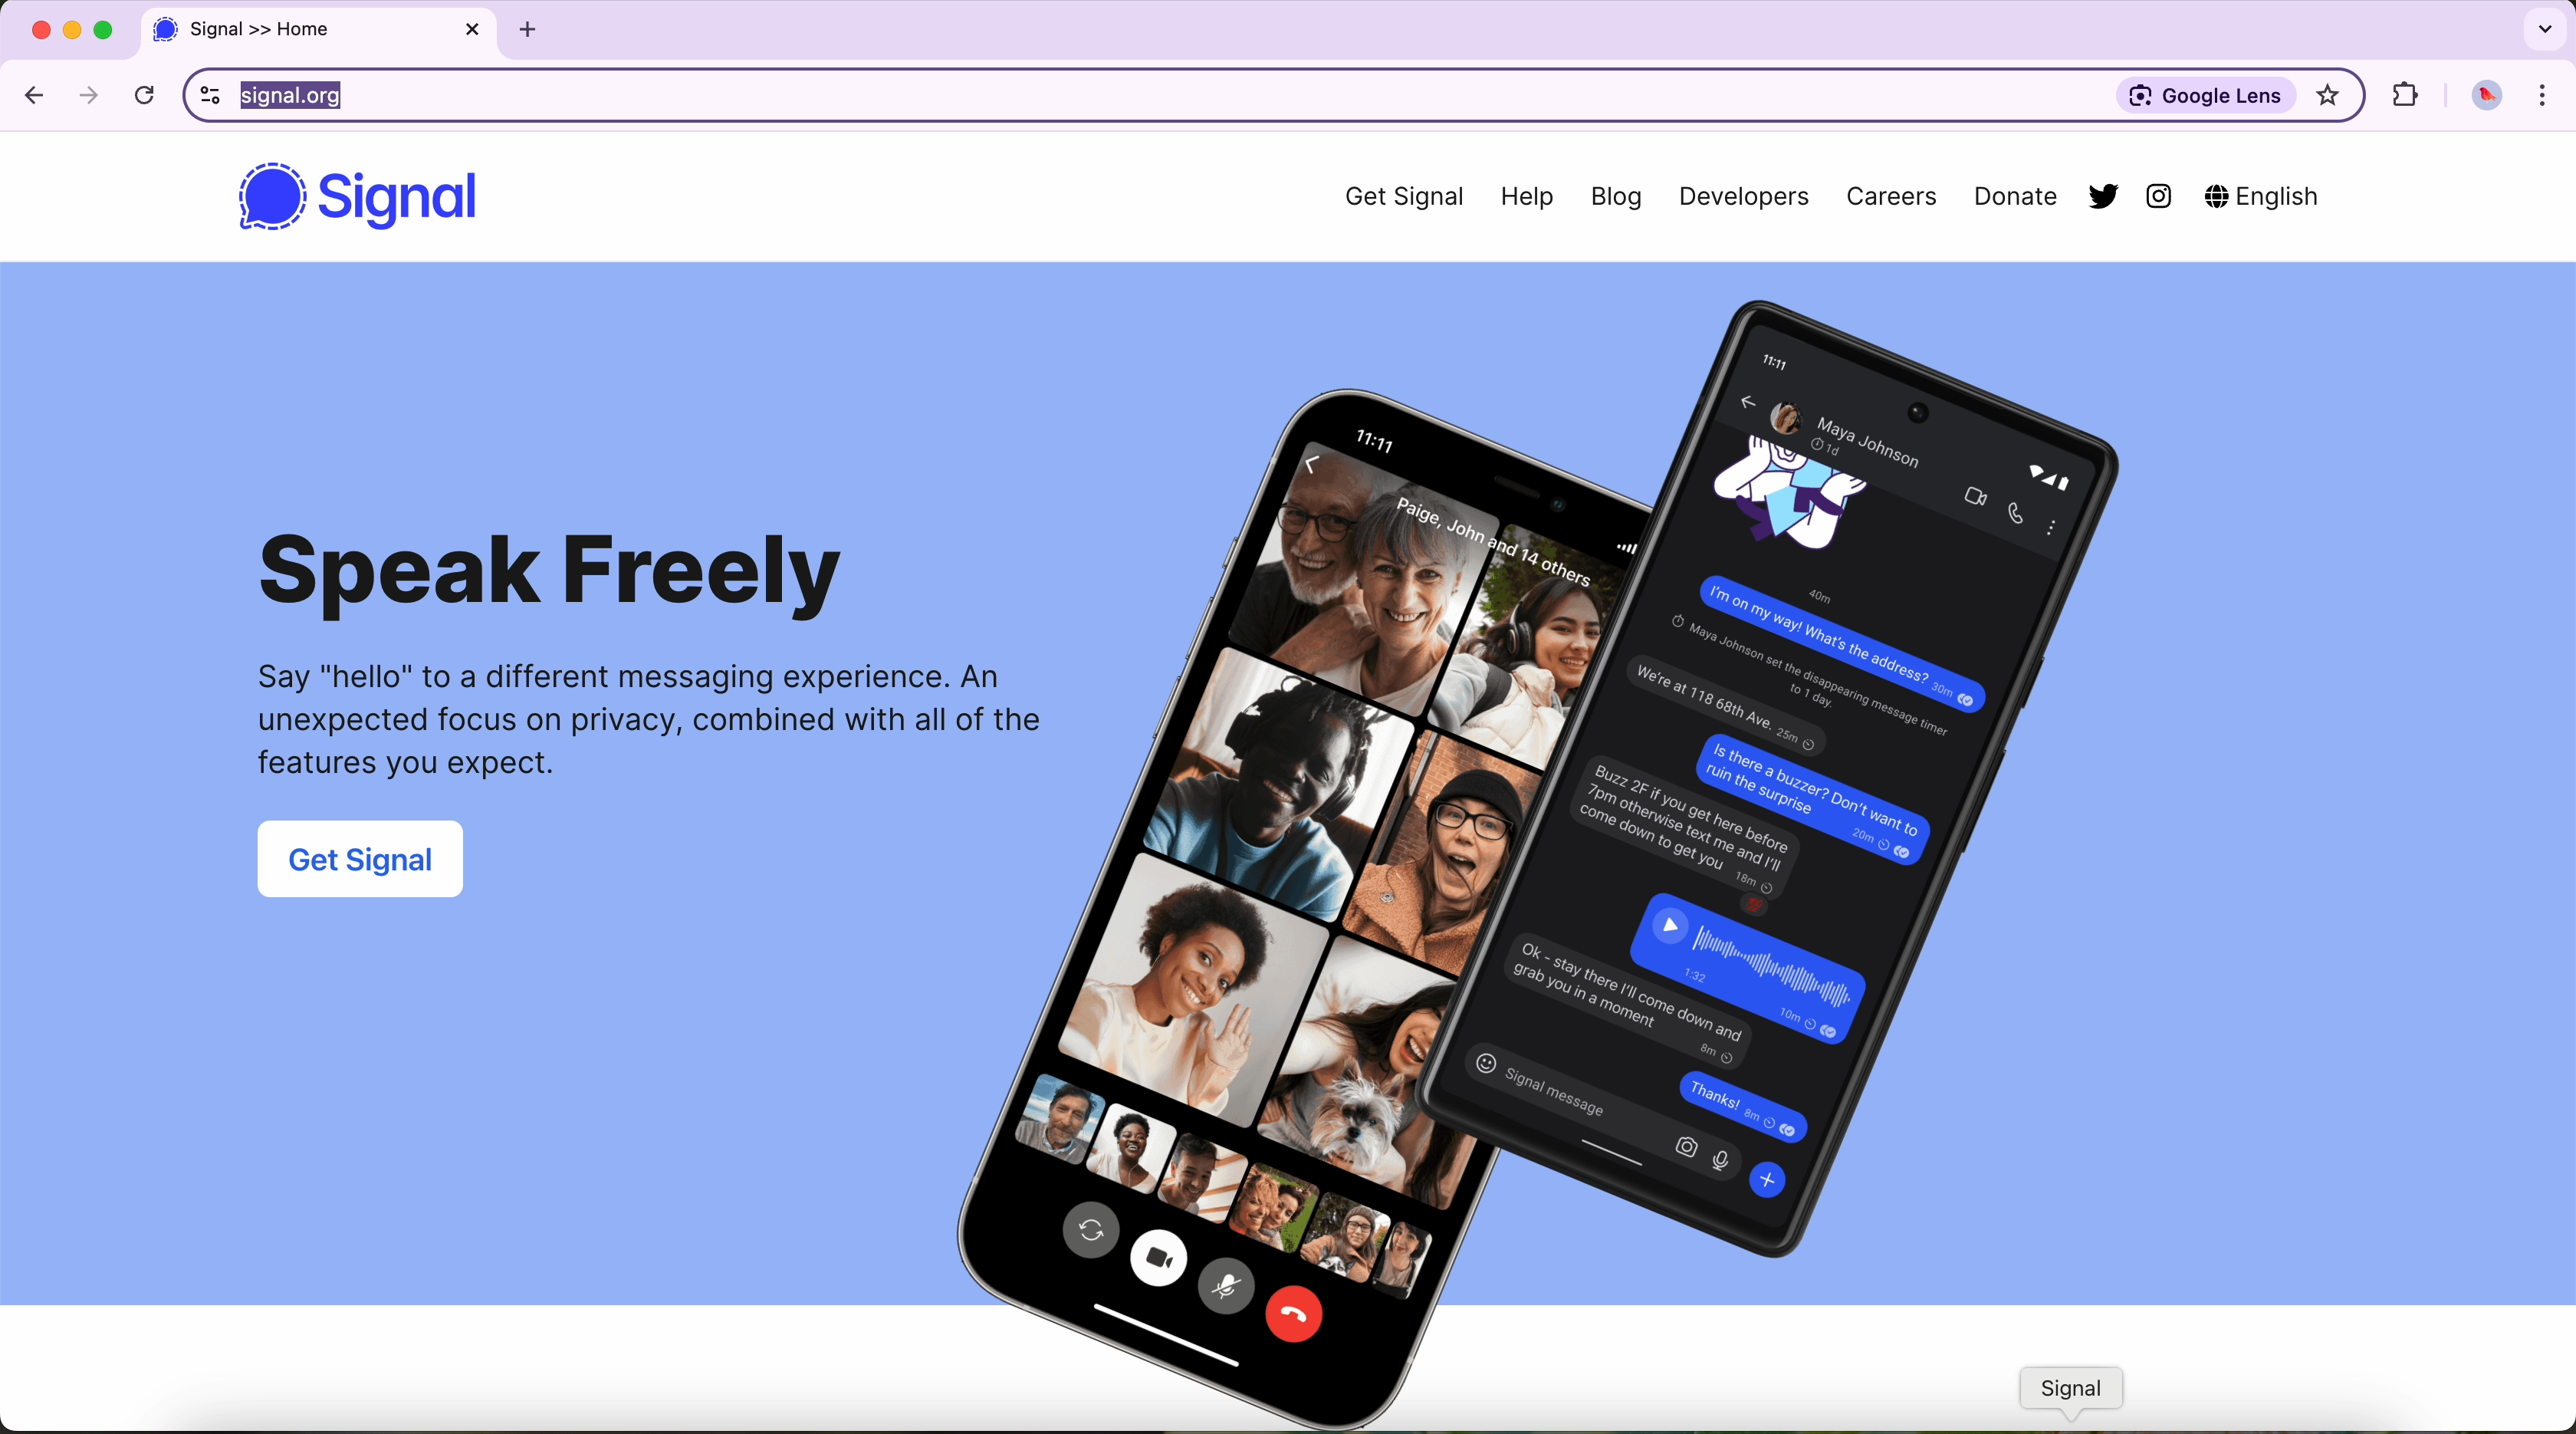 The image size is (2576, 1434). What do you see at coordinates (68, 32) in the screenshot?
I see `screen buttons` at bounding box center [68, 32].